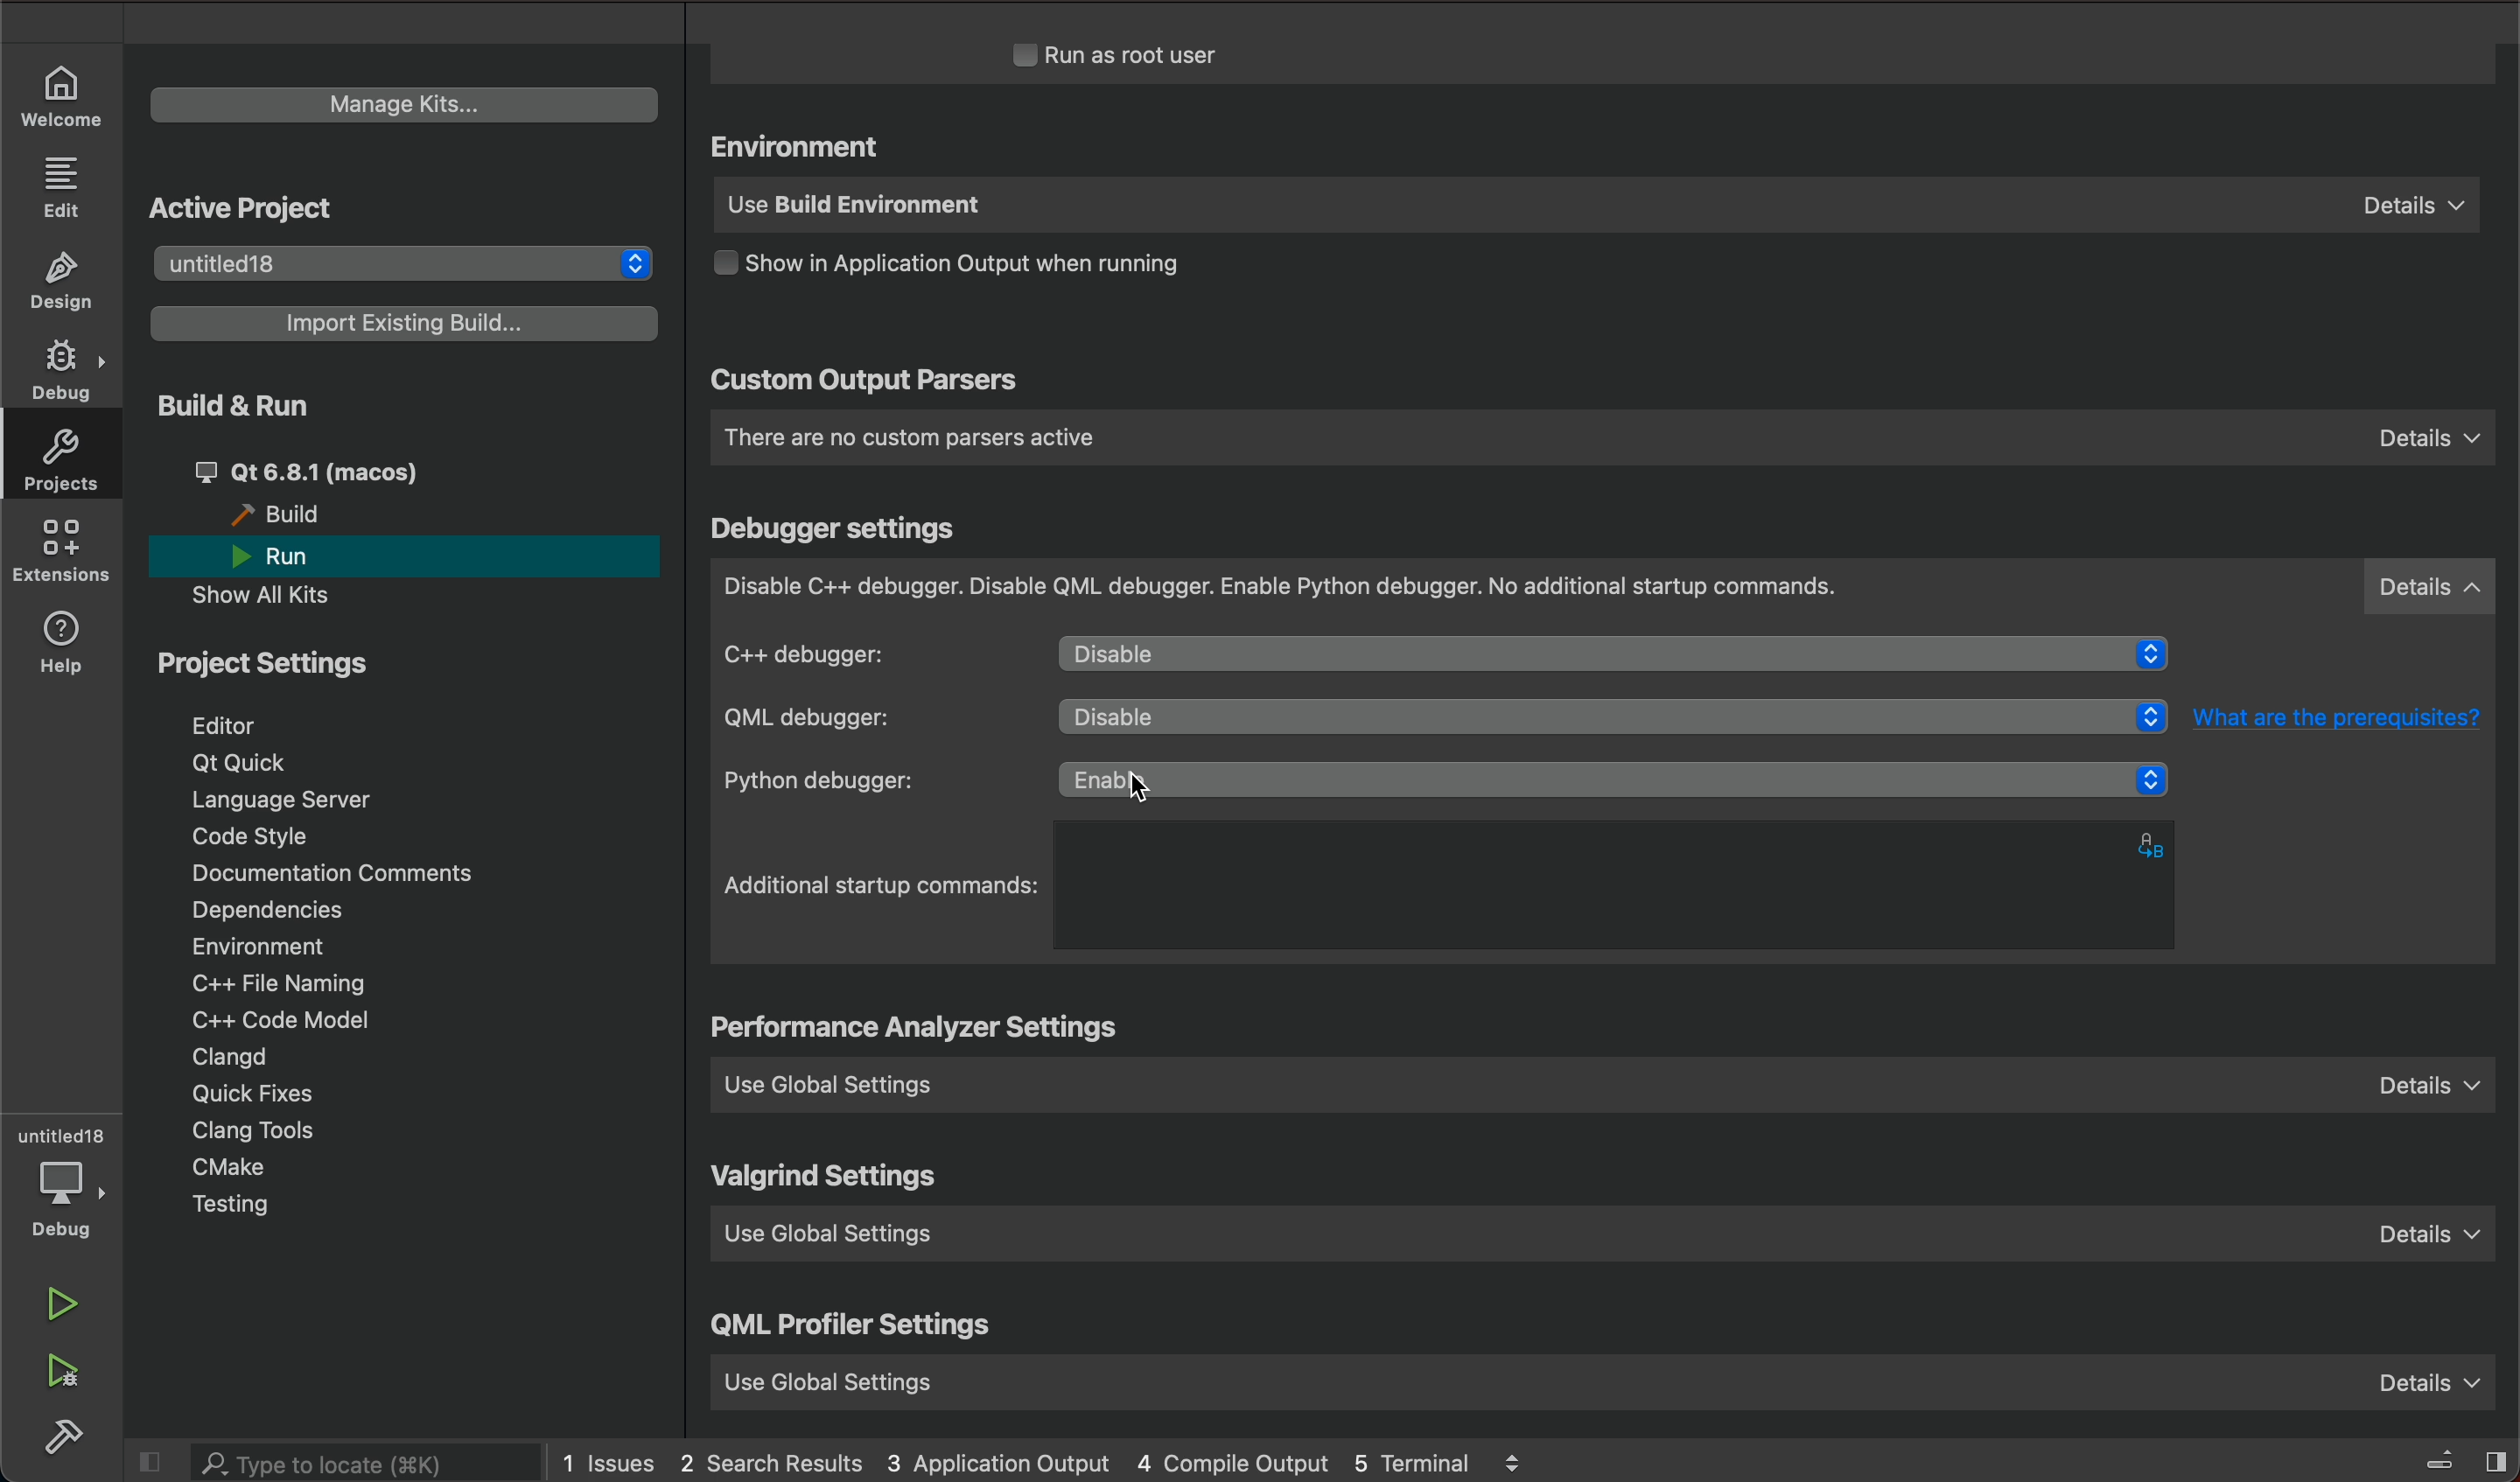 The height and width of the screenshot is (1482, 2520). What do you see at coordinates (298, 800) in the screenshot?
I see `language` at bounding box center [298, 800].